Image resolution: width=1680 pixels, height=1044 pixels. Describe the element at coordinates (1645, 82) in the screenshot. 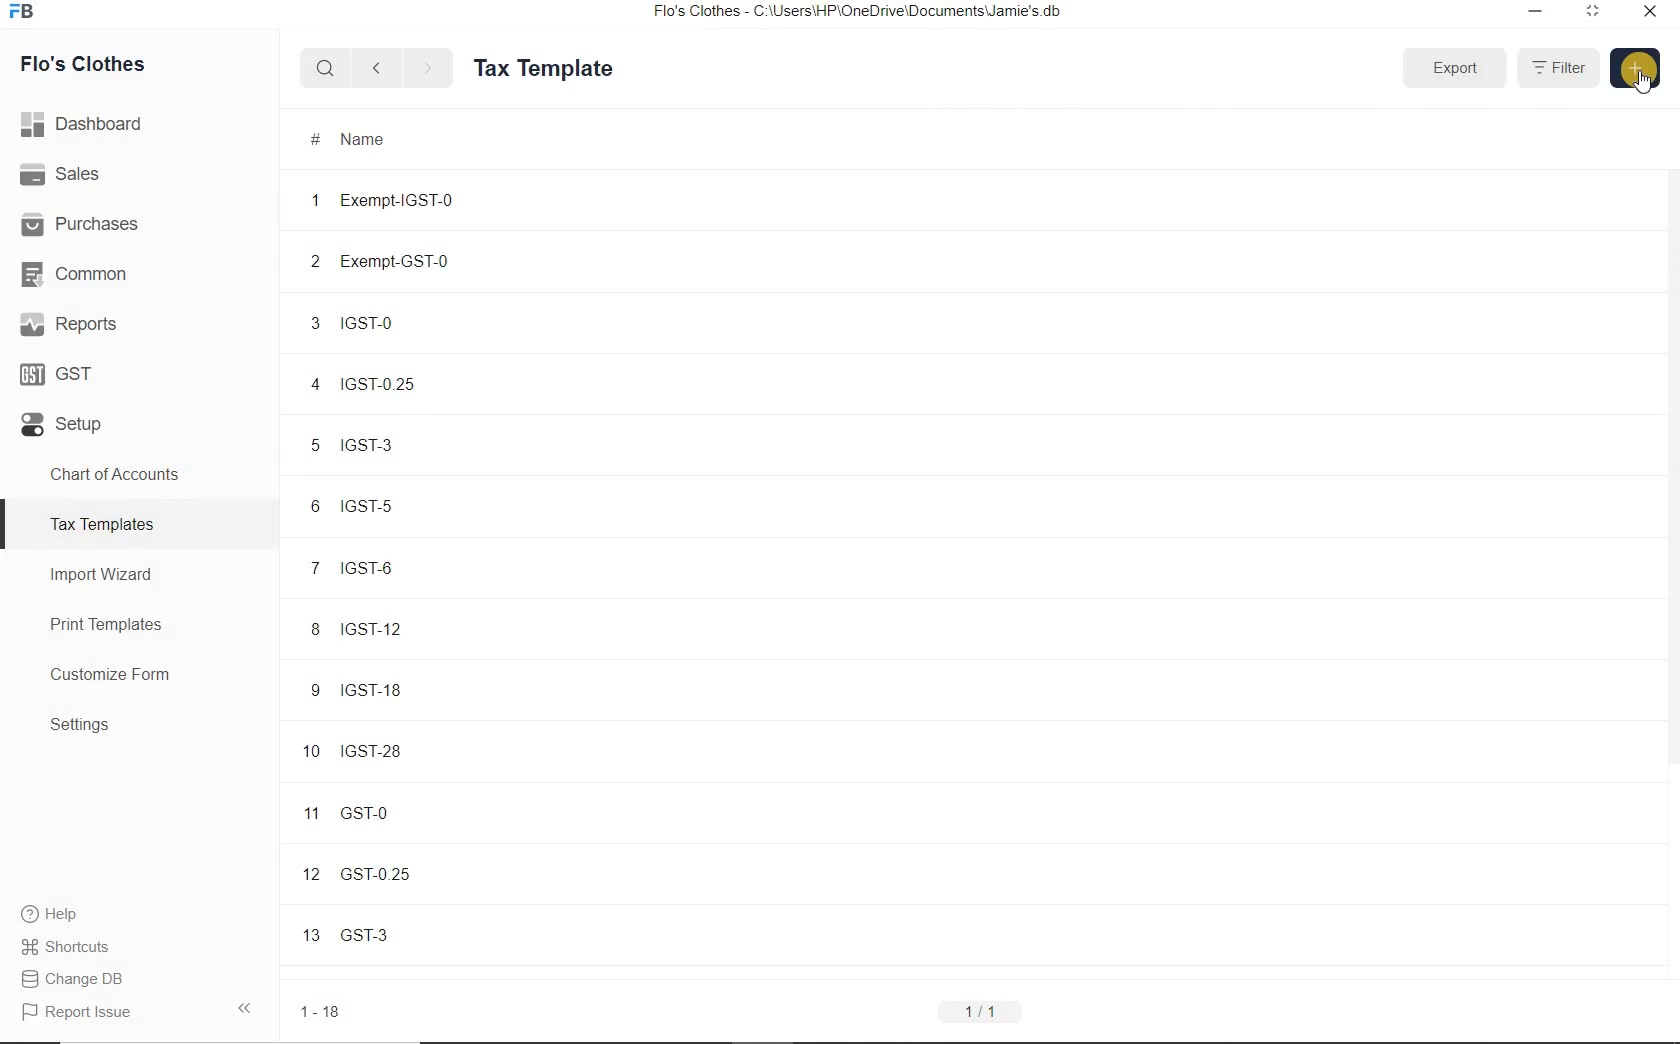

I see `Cursor` at that location.